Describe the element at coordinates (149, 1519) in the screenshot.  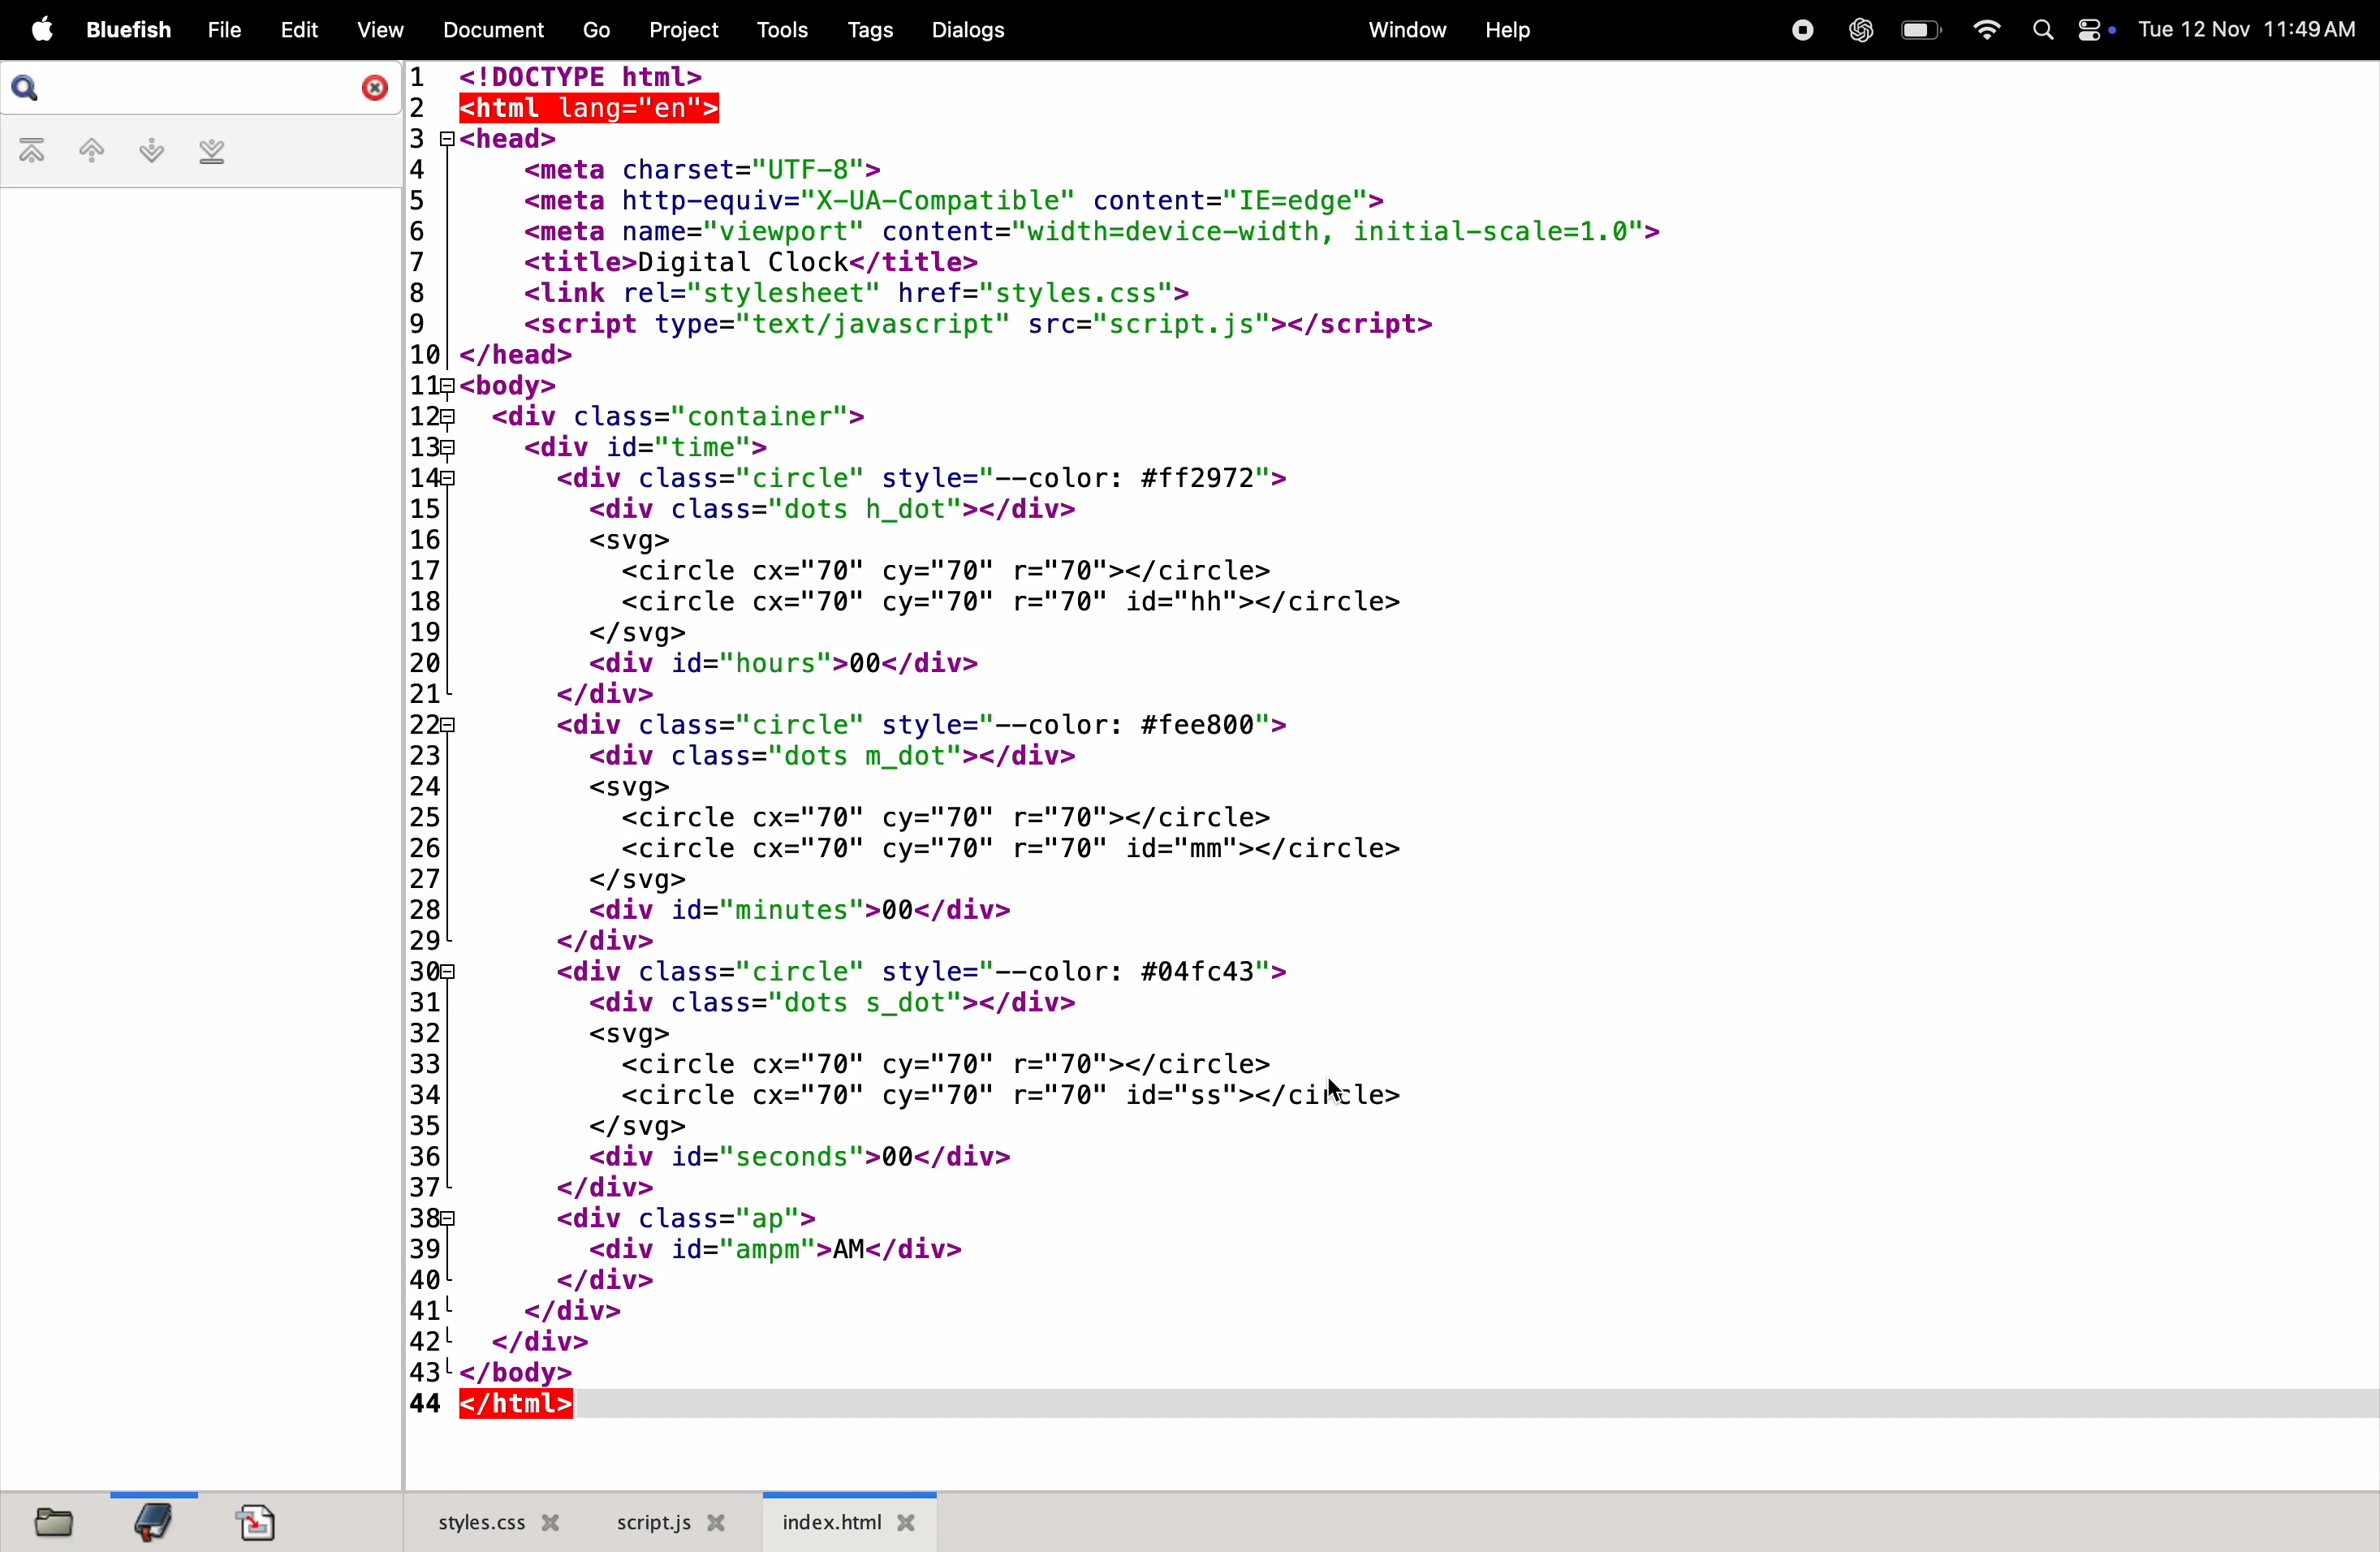
I see `bookmarksfile` at that location.